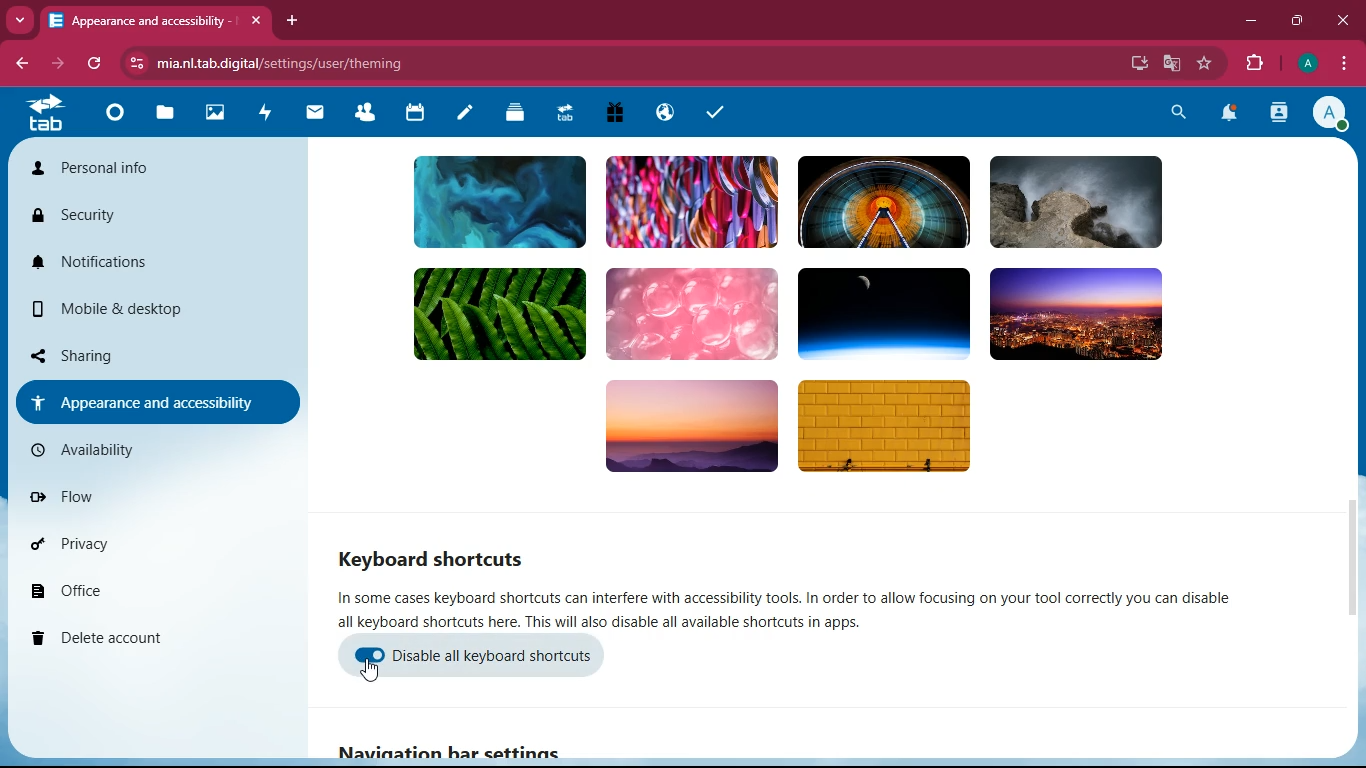 The image size is (1366, 768). I want to click on extension, so click(1252, 64).